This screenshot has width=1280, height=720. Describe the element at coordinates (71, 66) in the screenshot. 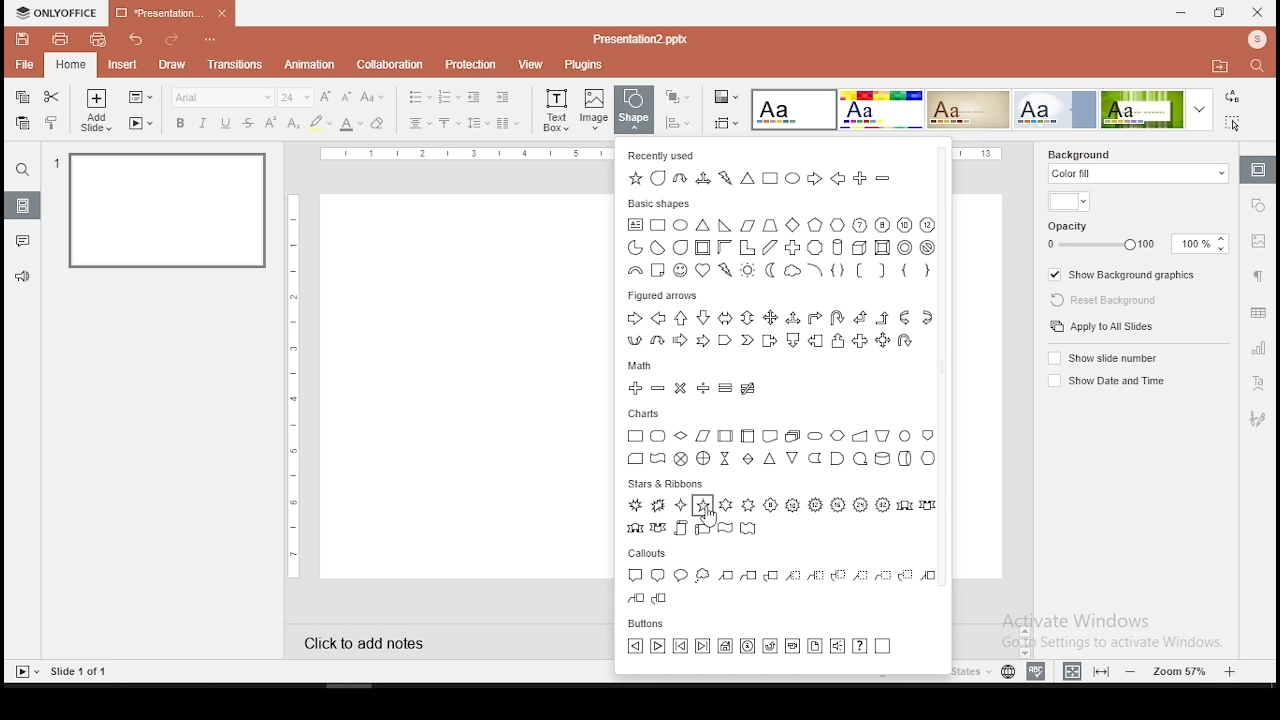

I see `home` at that location.